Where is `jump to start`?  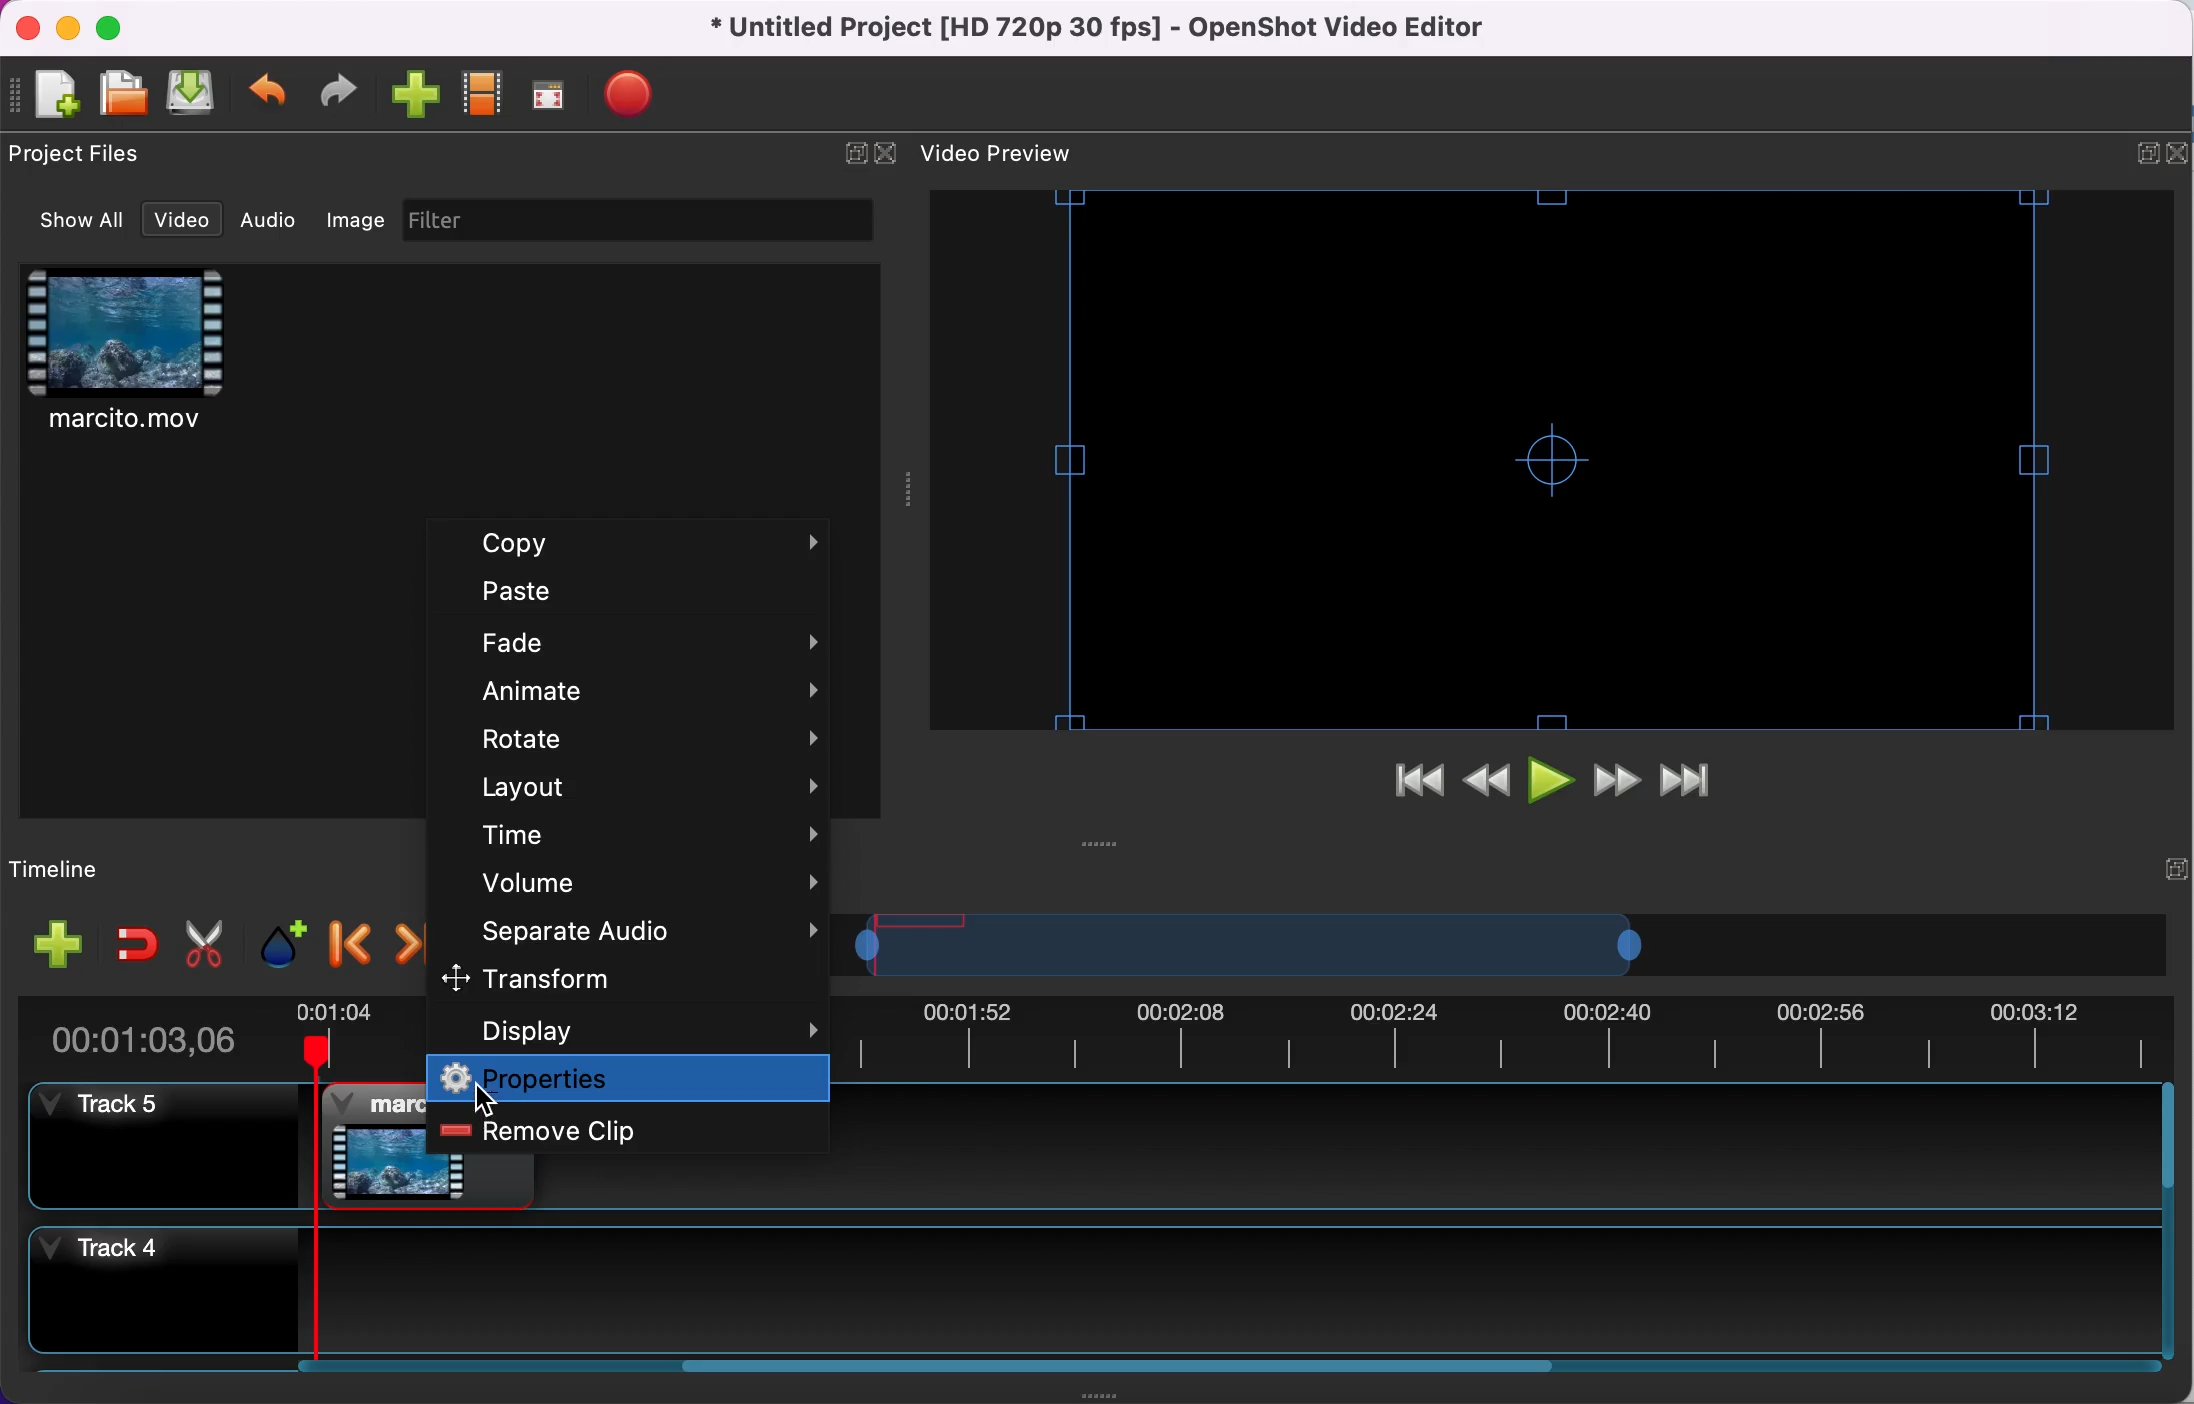
jump to start is located at coordinates (1406, 786).